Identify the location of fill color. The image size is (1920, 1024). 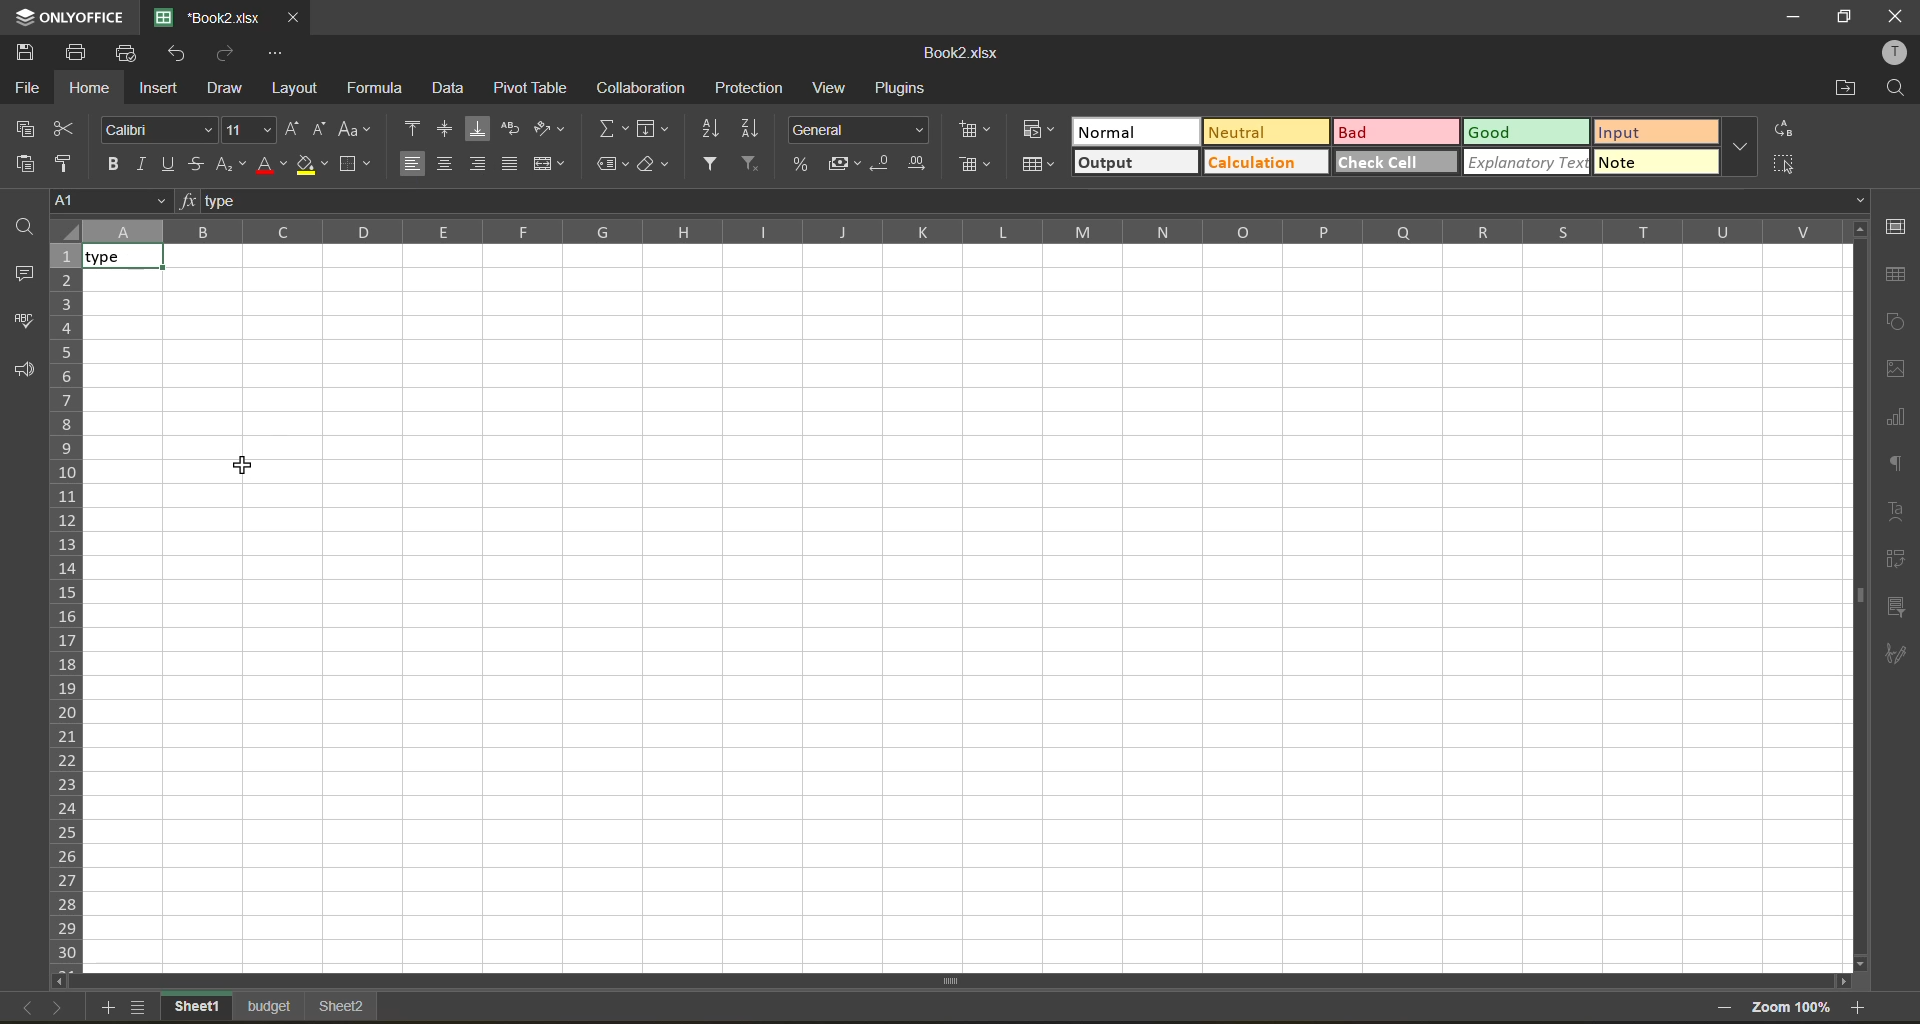
(313, 164).